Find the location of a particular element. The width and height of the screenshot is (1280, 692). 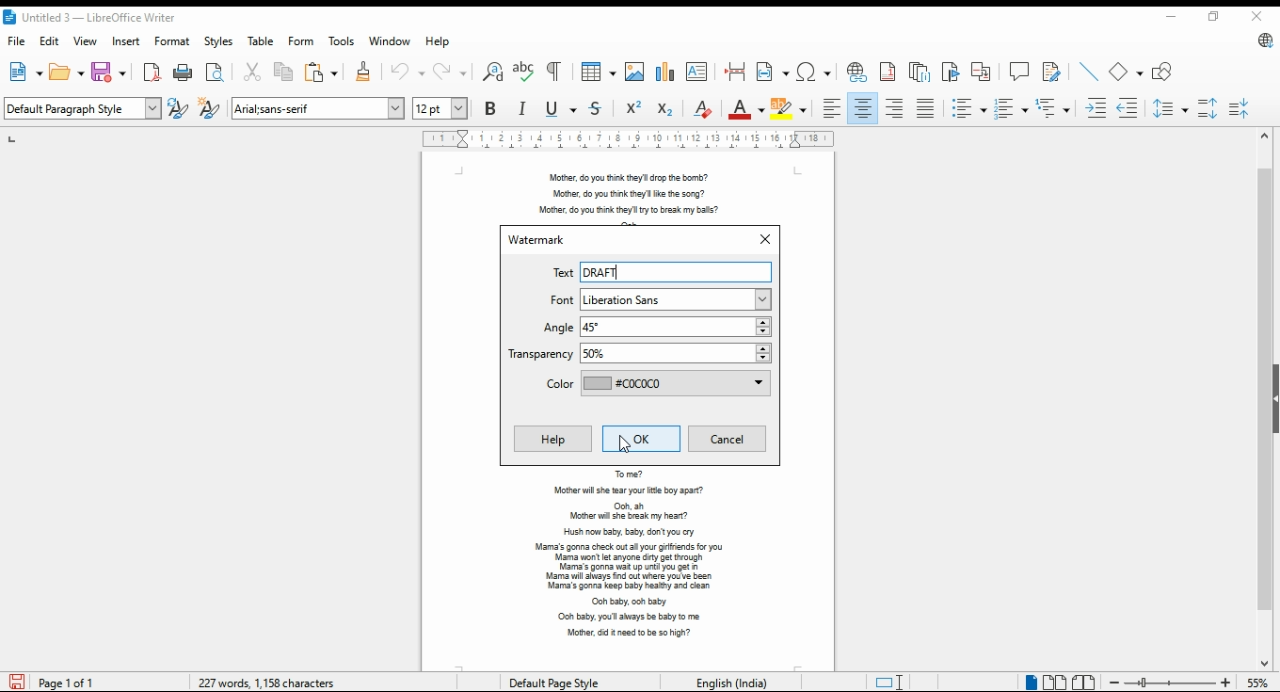

new style from selection is located at coordinates (210, 108).